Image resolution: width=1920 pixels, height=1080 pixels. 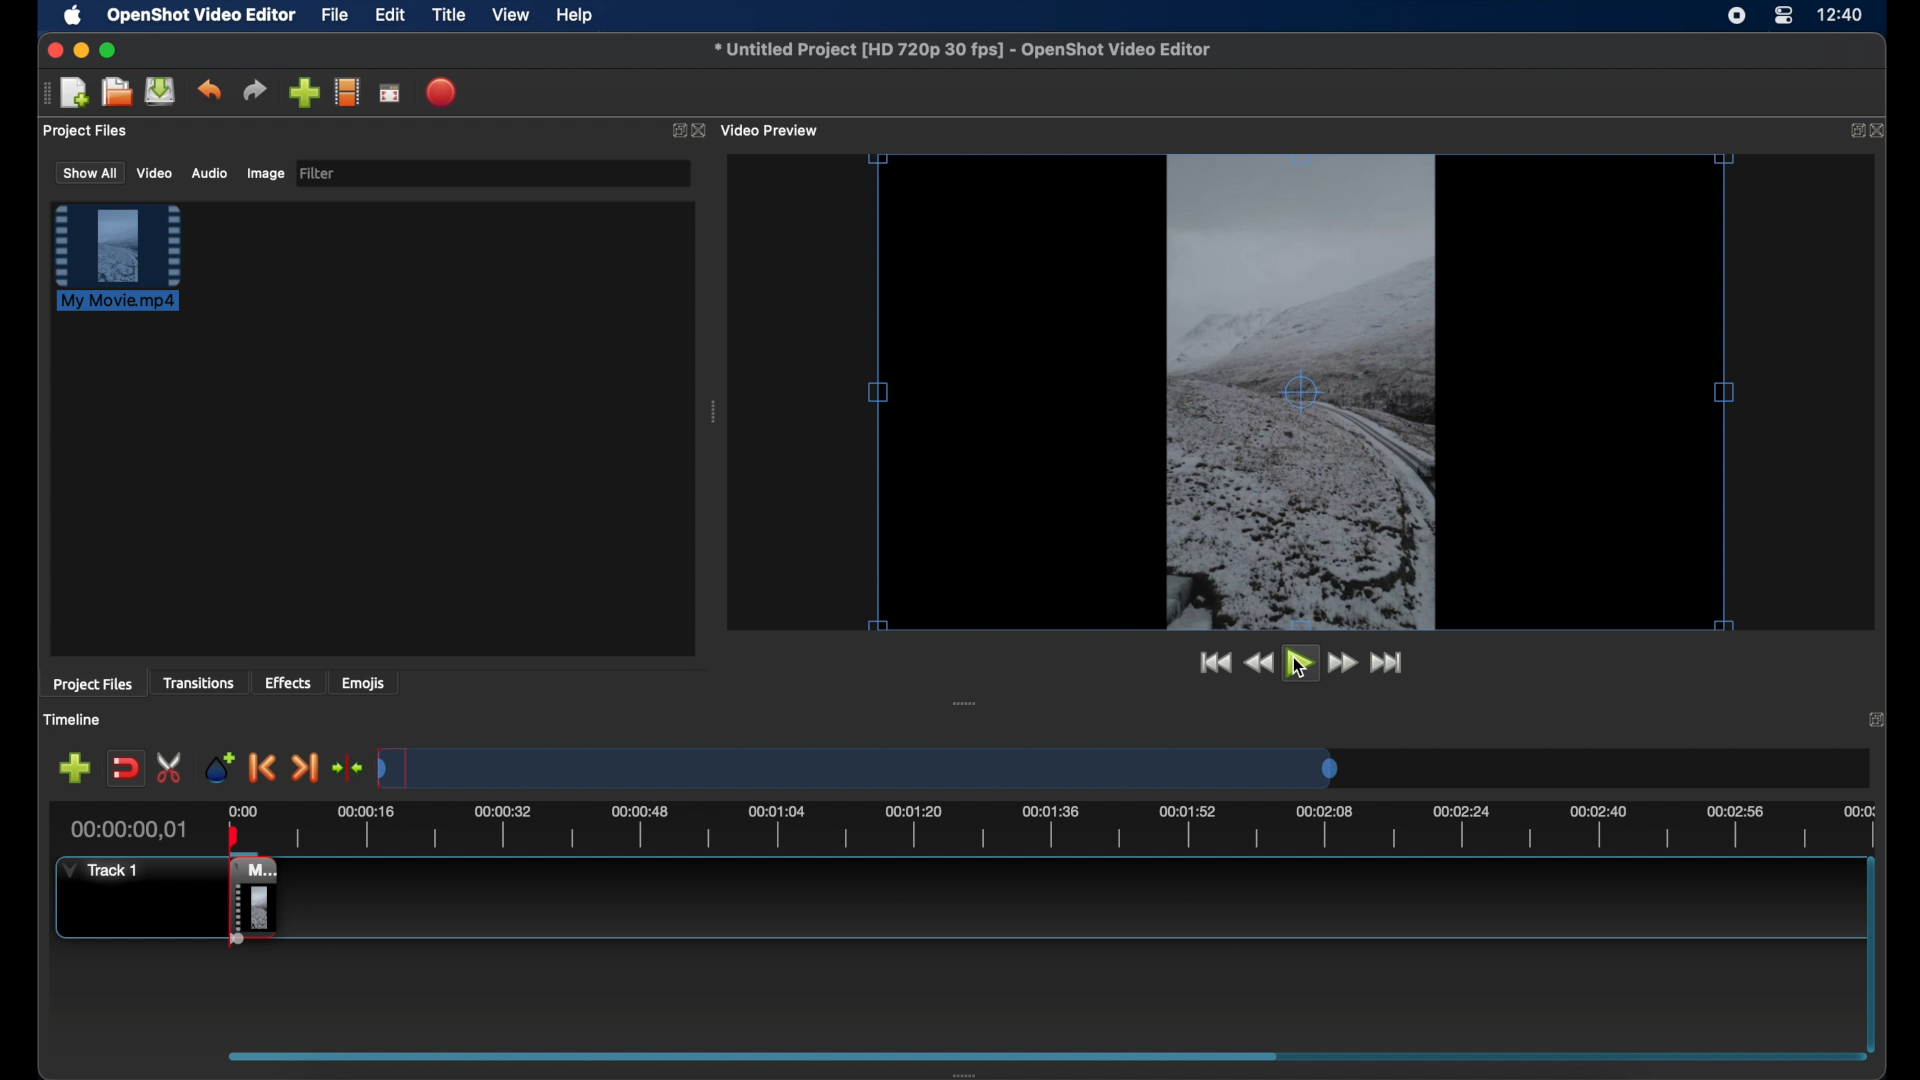 What do you see at coordinates (1080, 832) in the screenshot?
I see `timeline scale` at bounding box center [1080, 832].